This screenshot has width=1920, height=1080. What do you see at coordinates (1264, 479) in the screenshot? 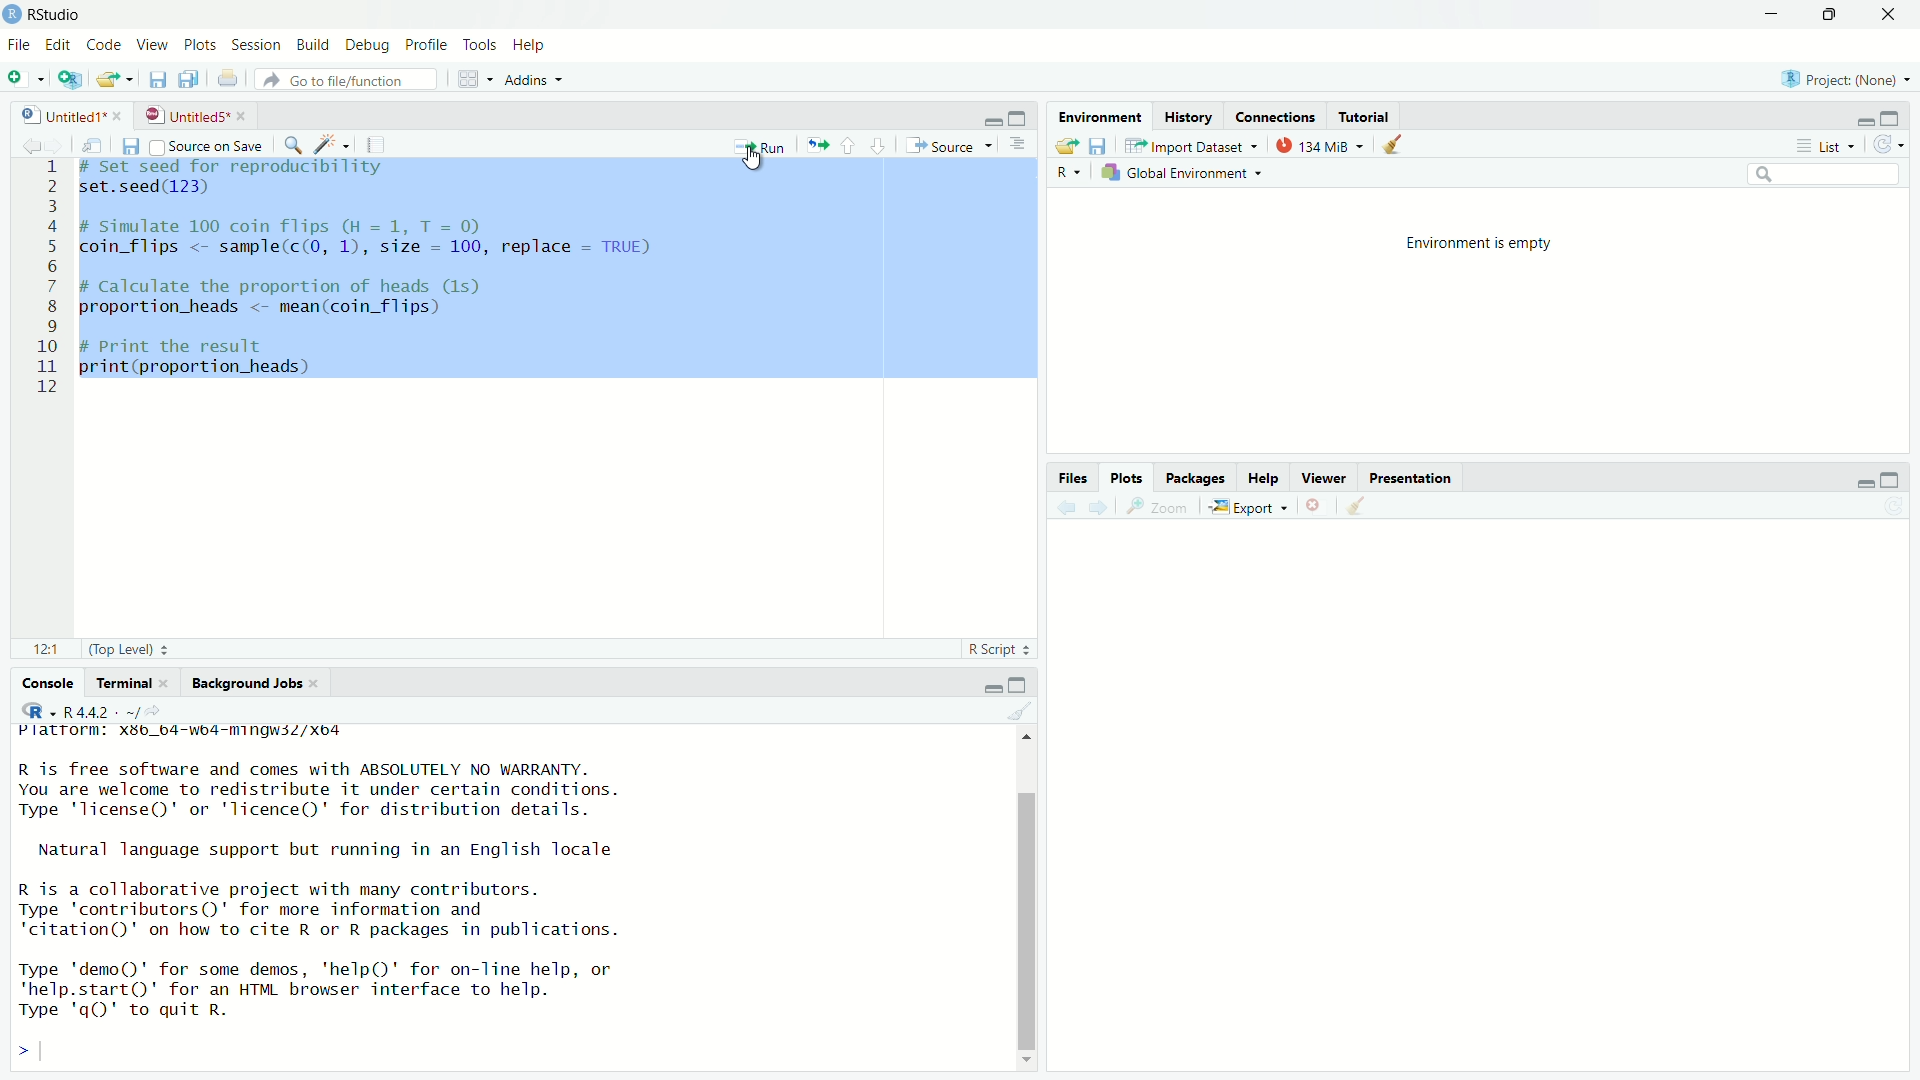
I see `Help` at bounding box center [1264, 479].